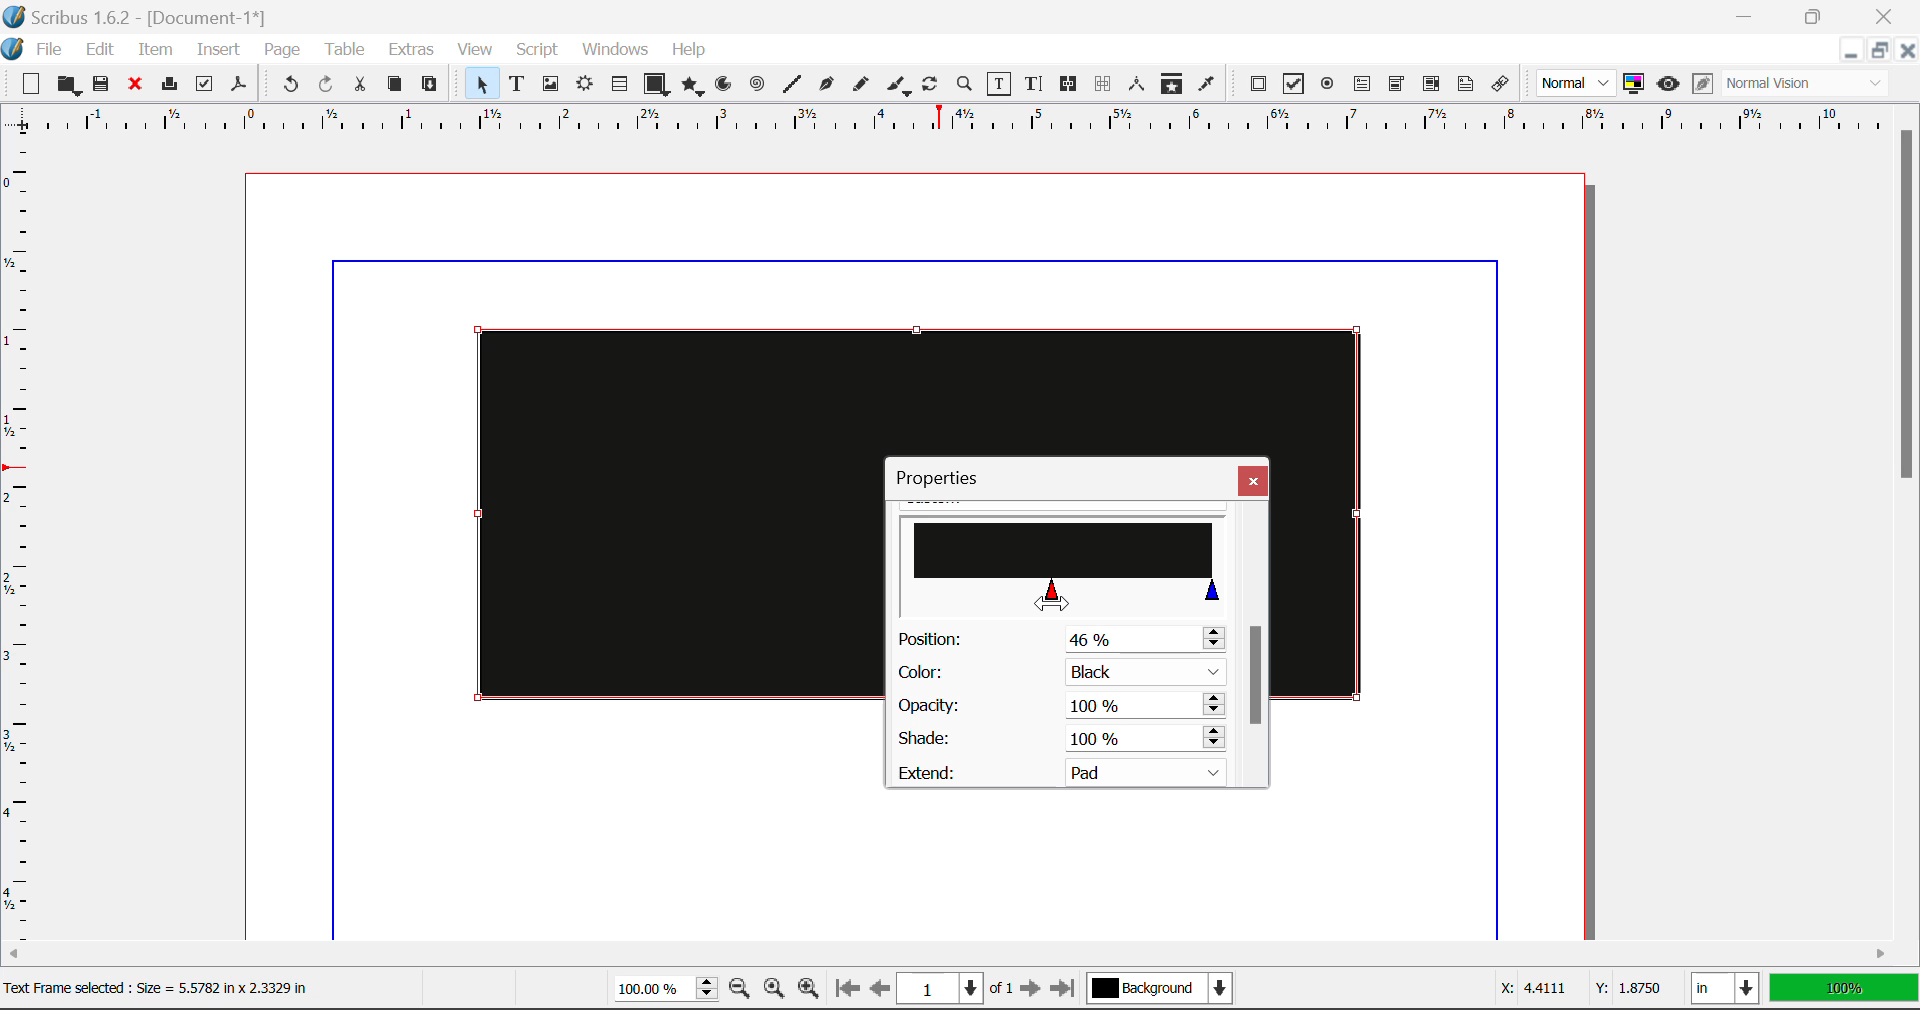  Describe the element at coordinates (1052, 600) in the screenshot. I see `DRAG_TO Cursor Position` at that location.